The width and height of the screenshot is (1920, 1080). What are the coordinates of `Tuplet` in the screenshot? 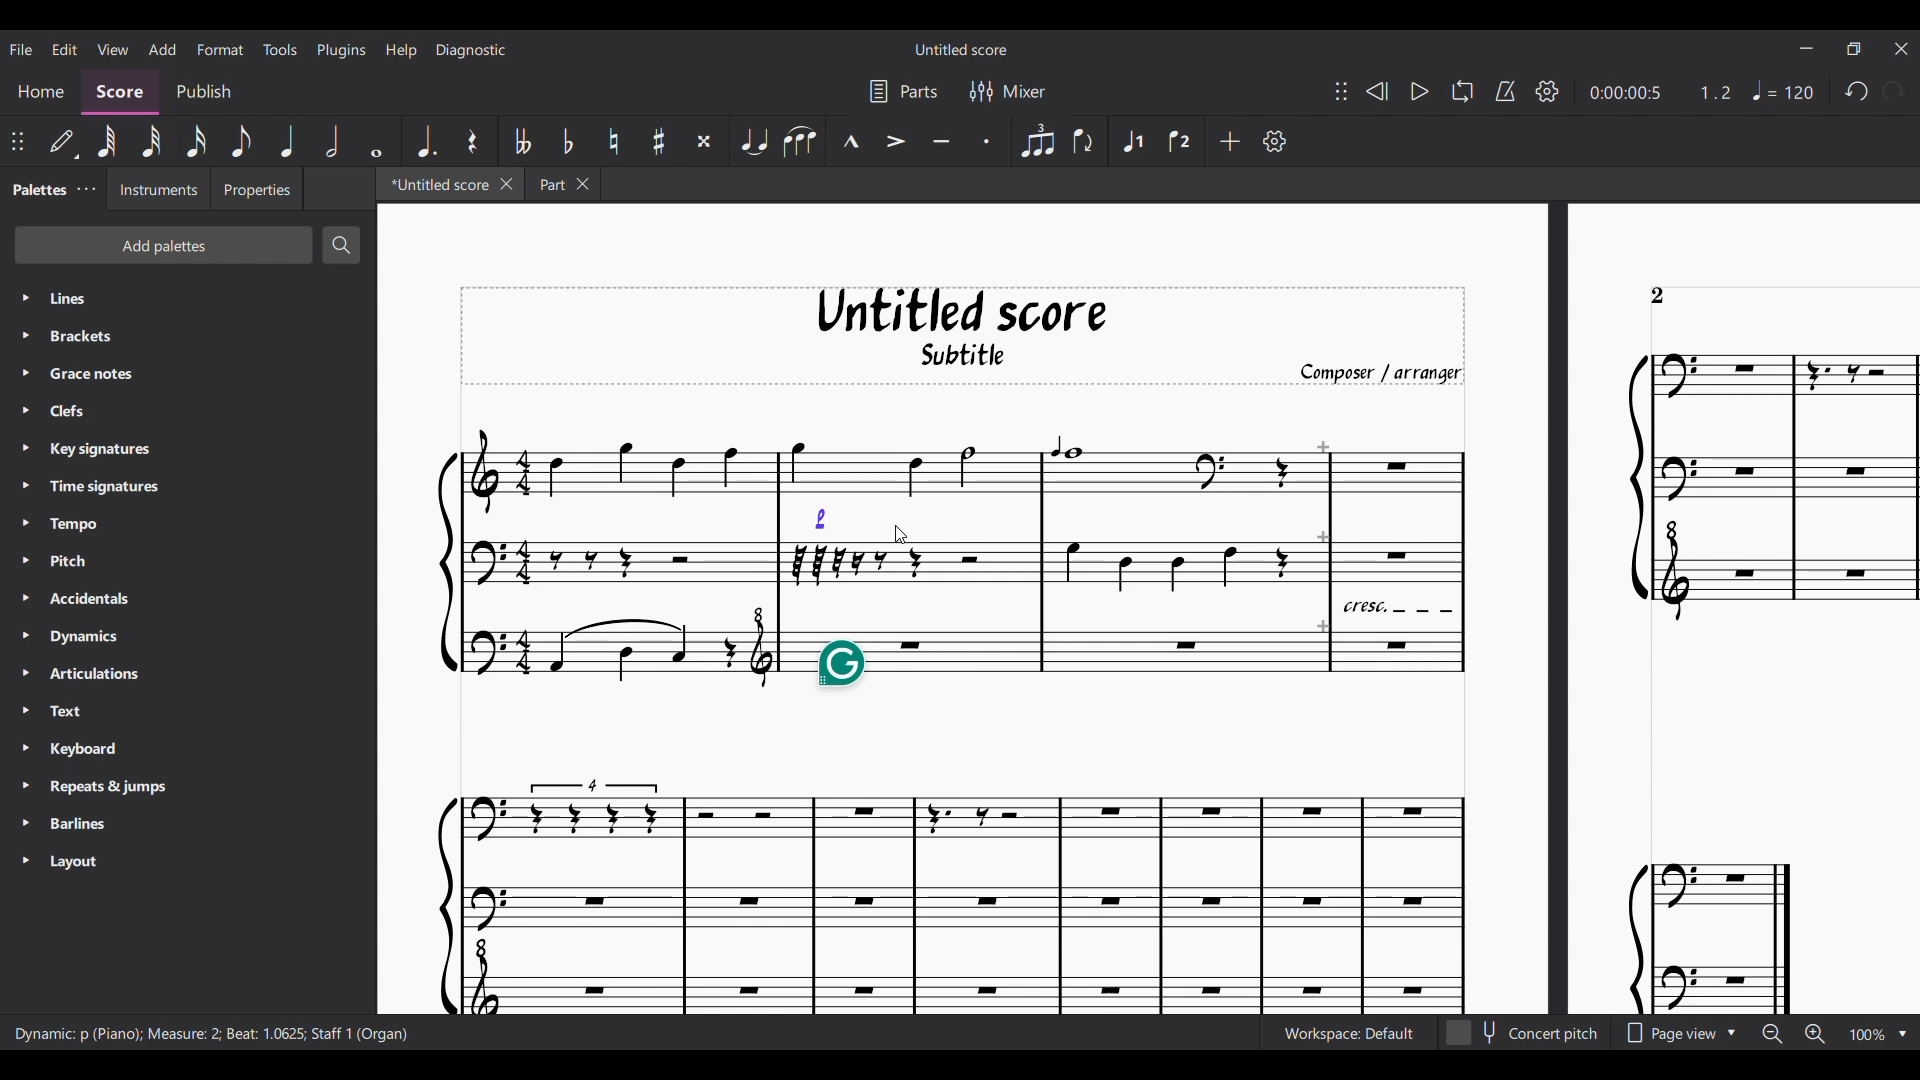 It's located at (1037, 141).